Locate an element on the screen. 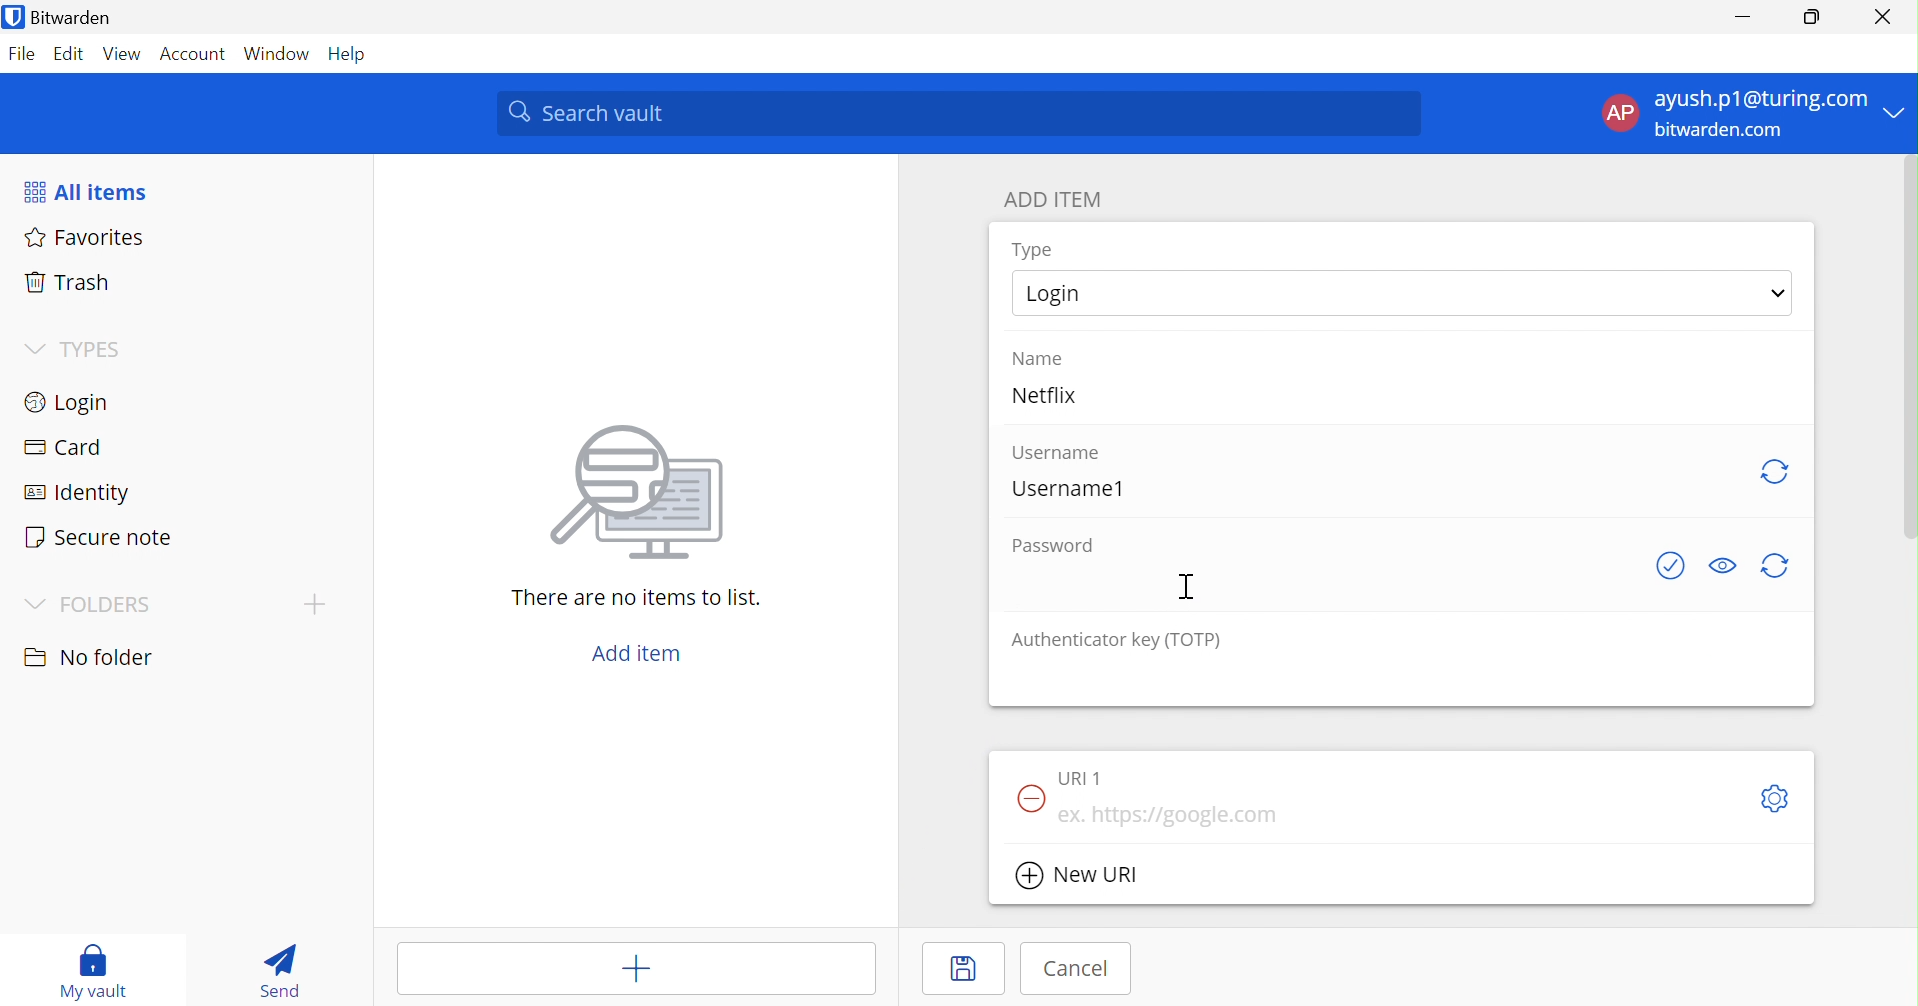  Add item is located at coordinates (635, 968).